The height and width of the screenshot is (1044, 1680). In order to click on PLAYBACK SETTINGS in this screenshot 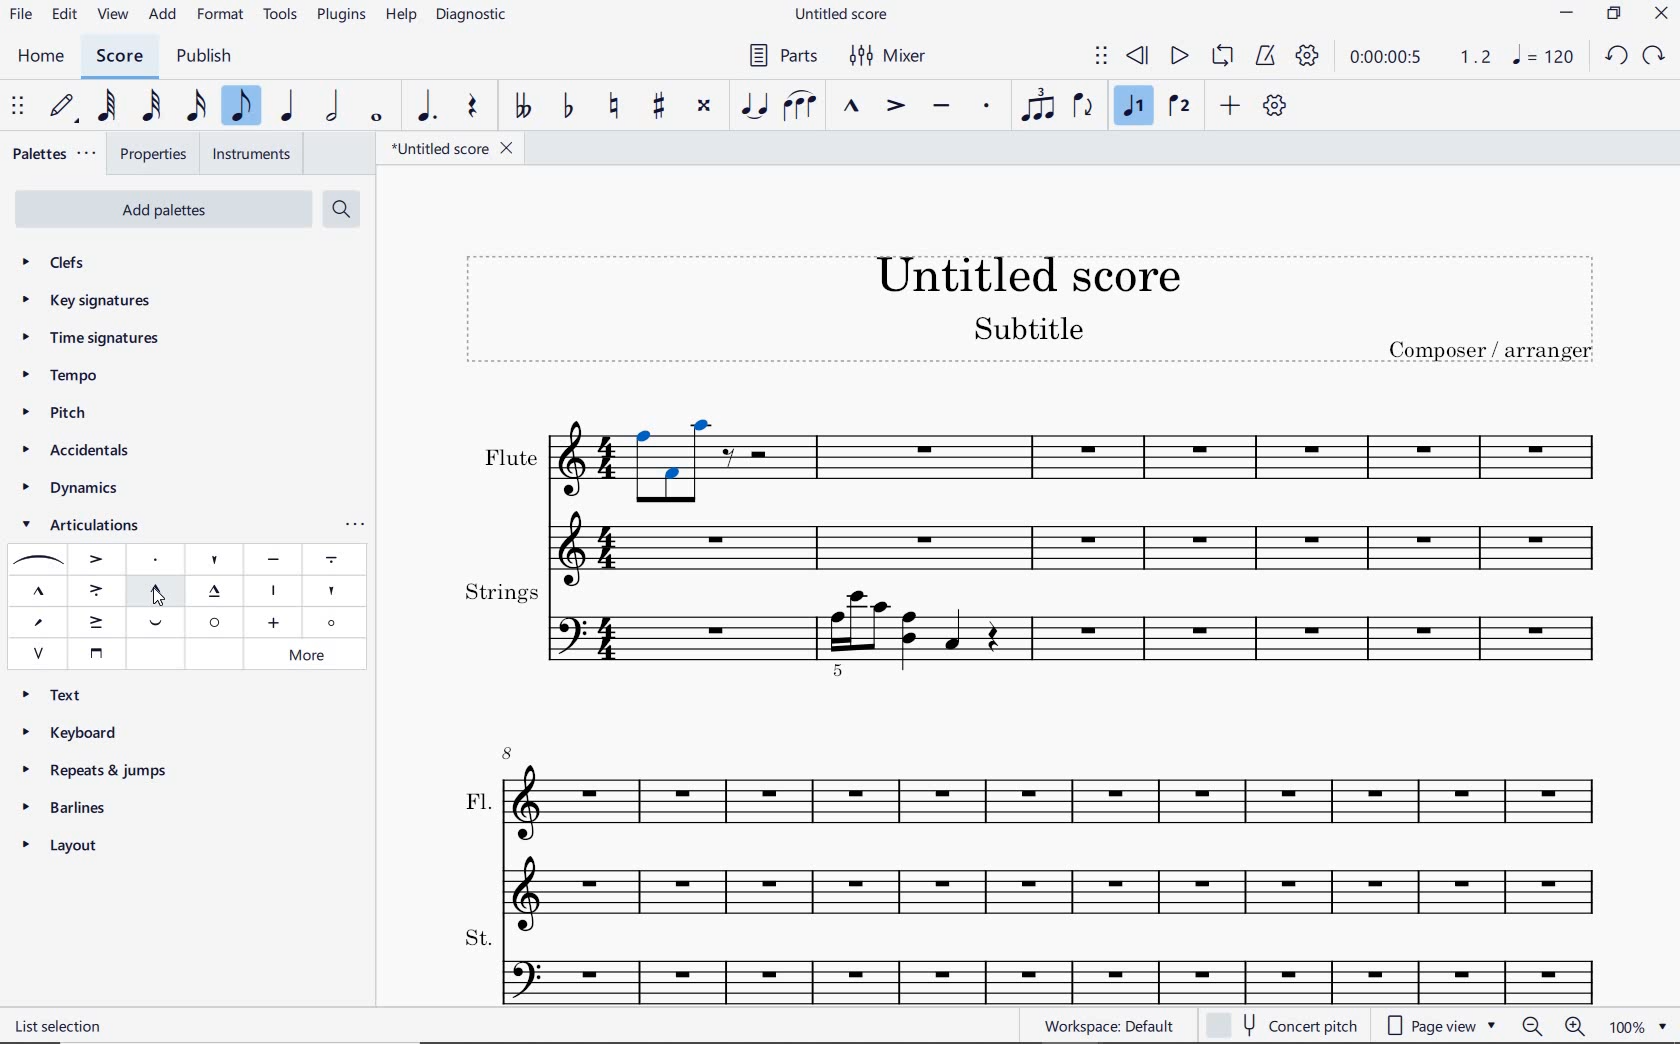, I will do `click(1307, 55)`.